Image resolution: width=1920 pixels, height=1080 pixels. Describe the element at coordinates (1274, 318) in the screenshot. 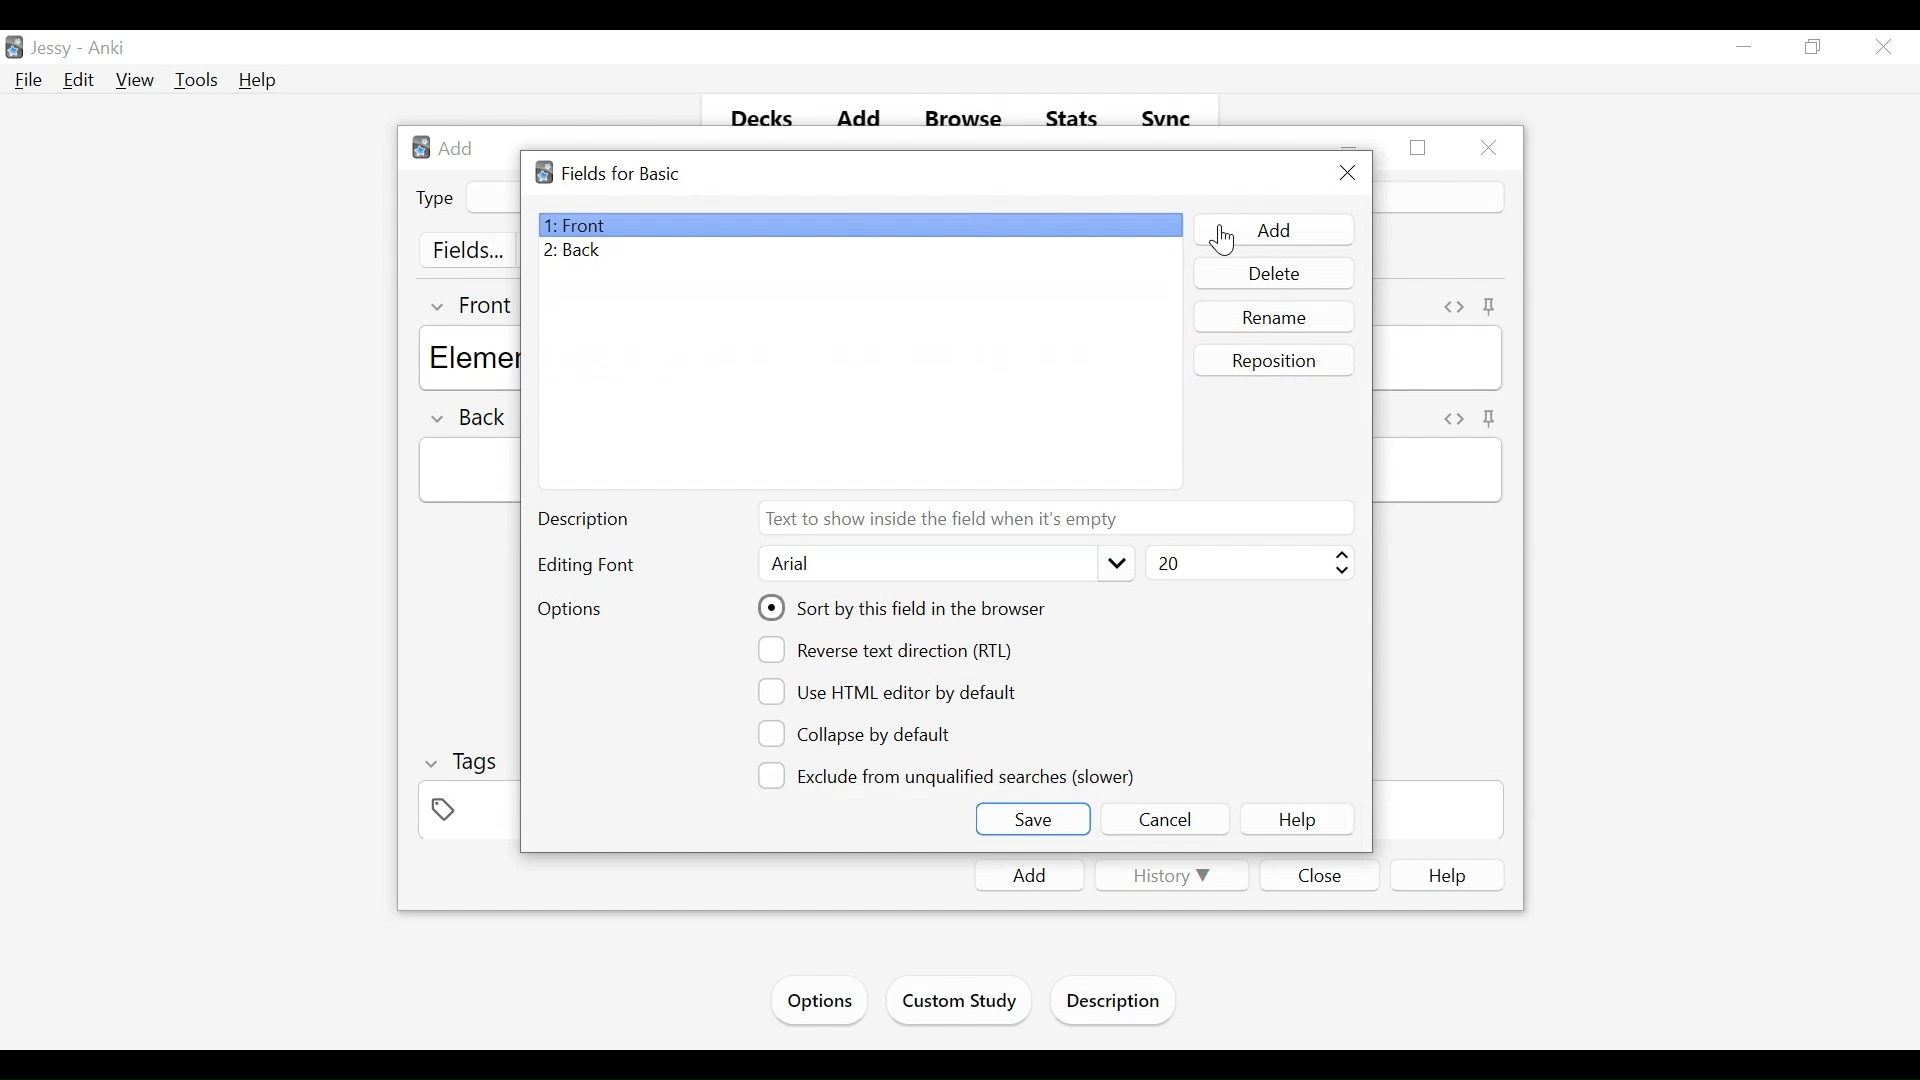

I see `Rename` at that location.